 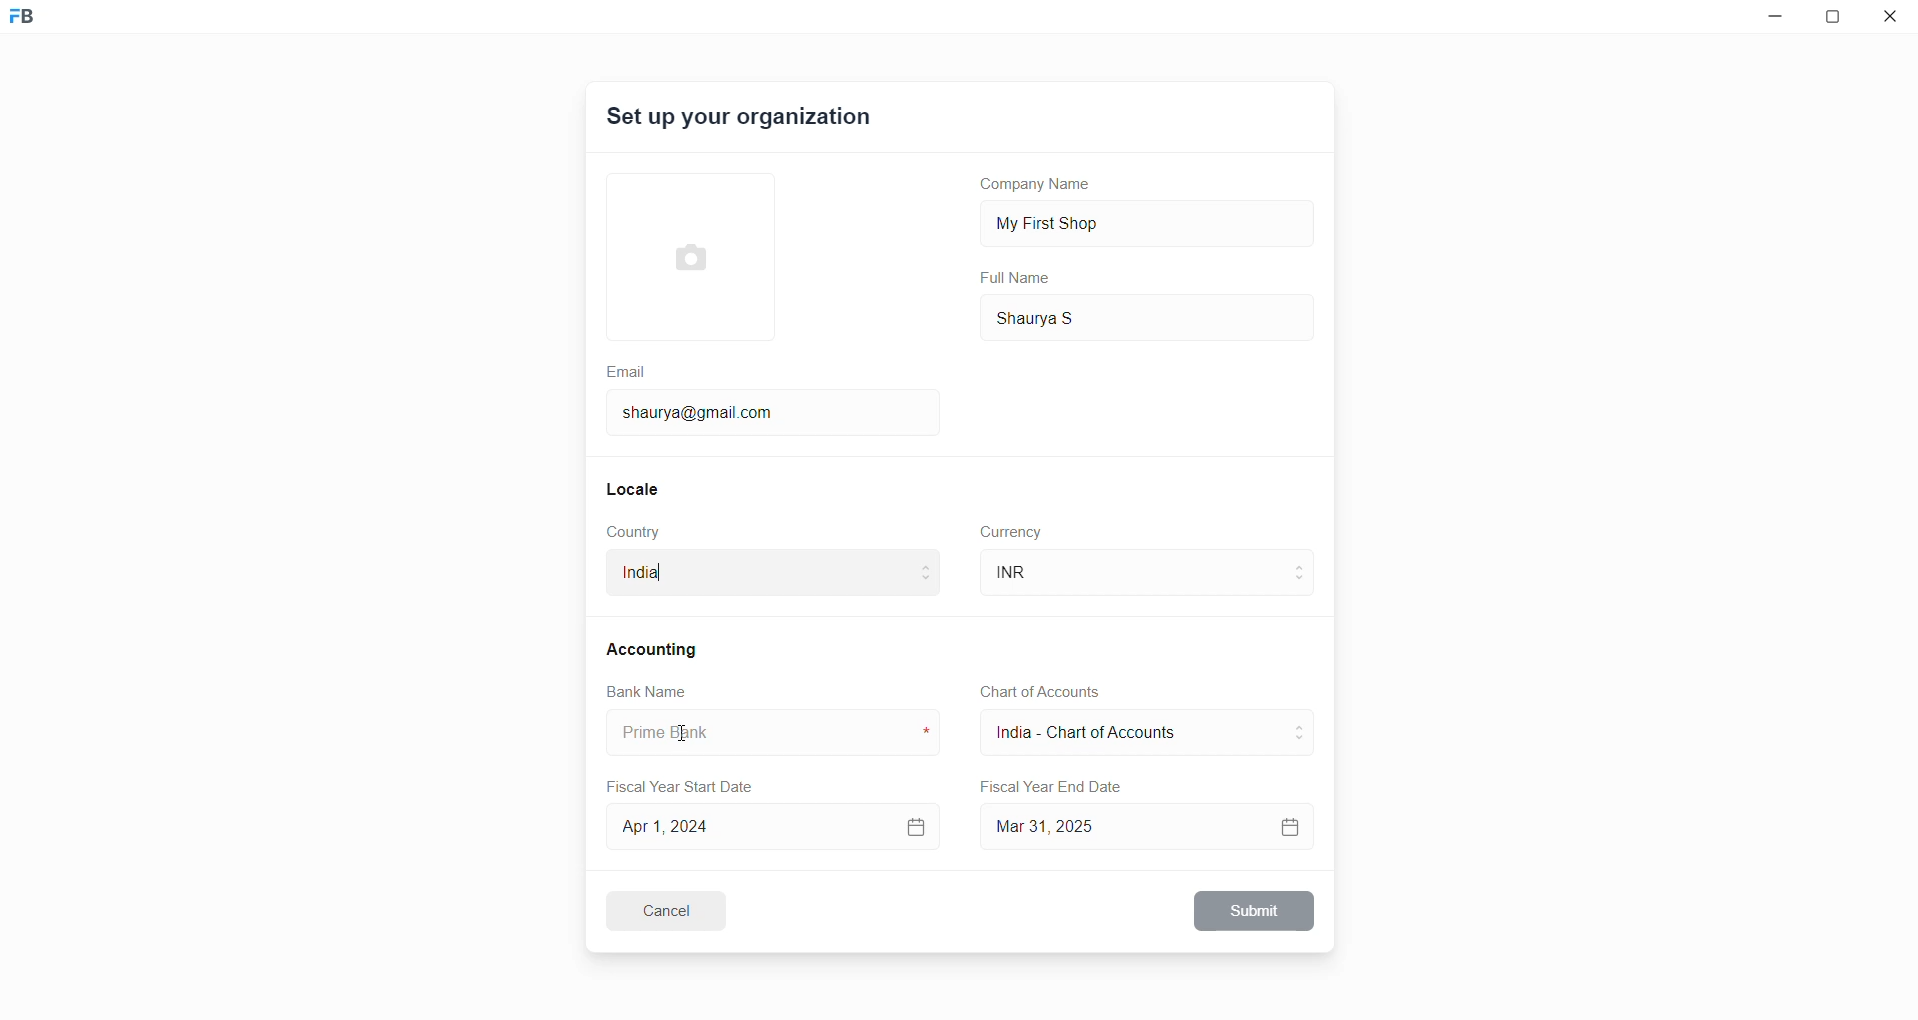 What do you see at coordinates (1304, 583) in the screenshot?
I see `move to below currency` at bounding box center [1304, 583].